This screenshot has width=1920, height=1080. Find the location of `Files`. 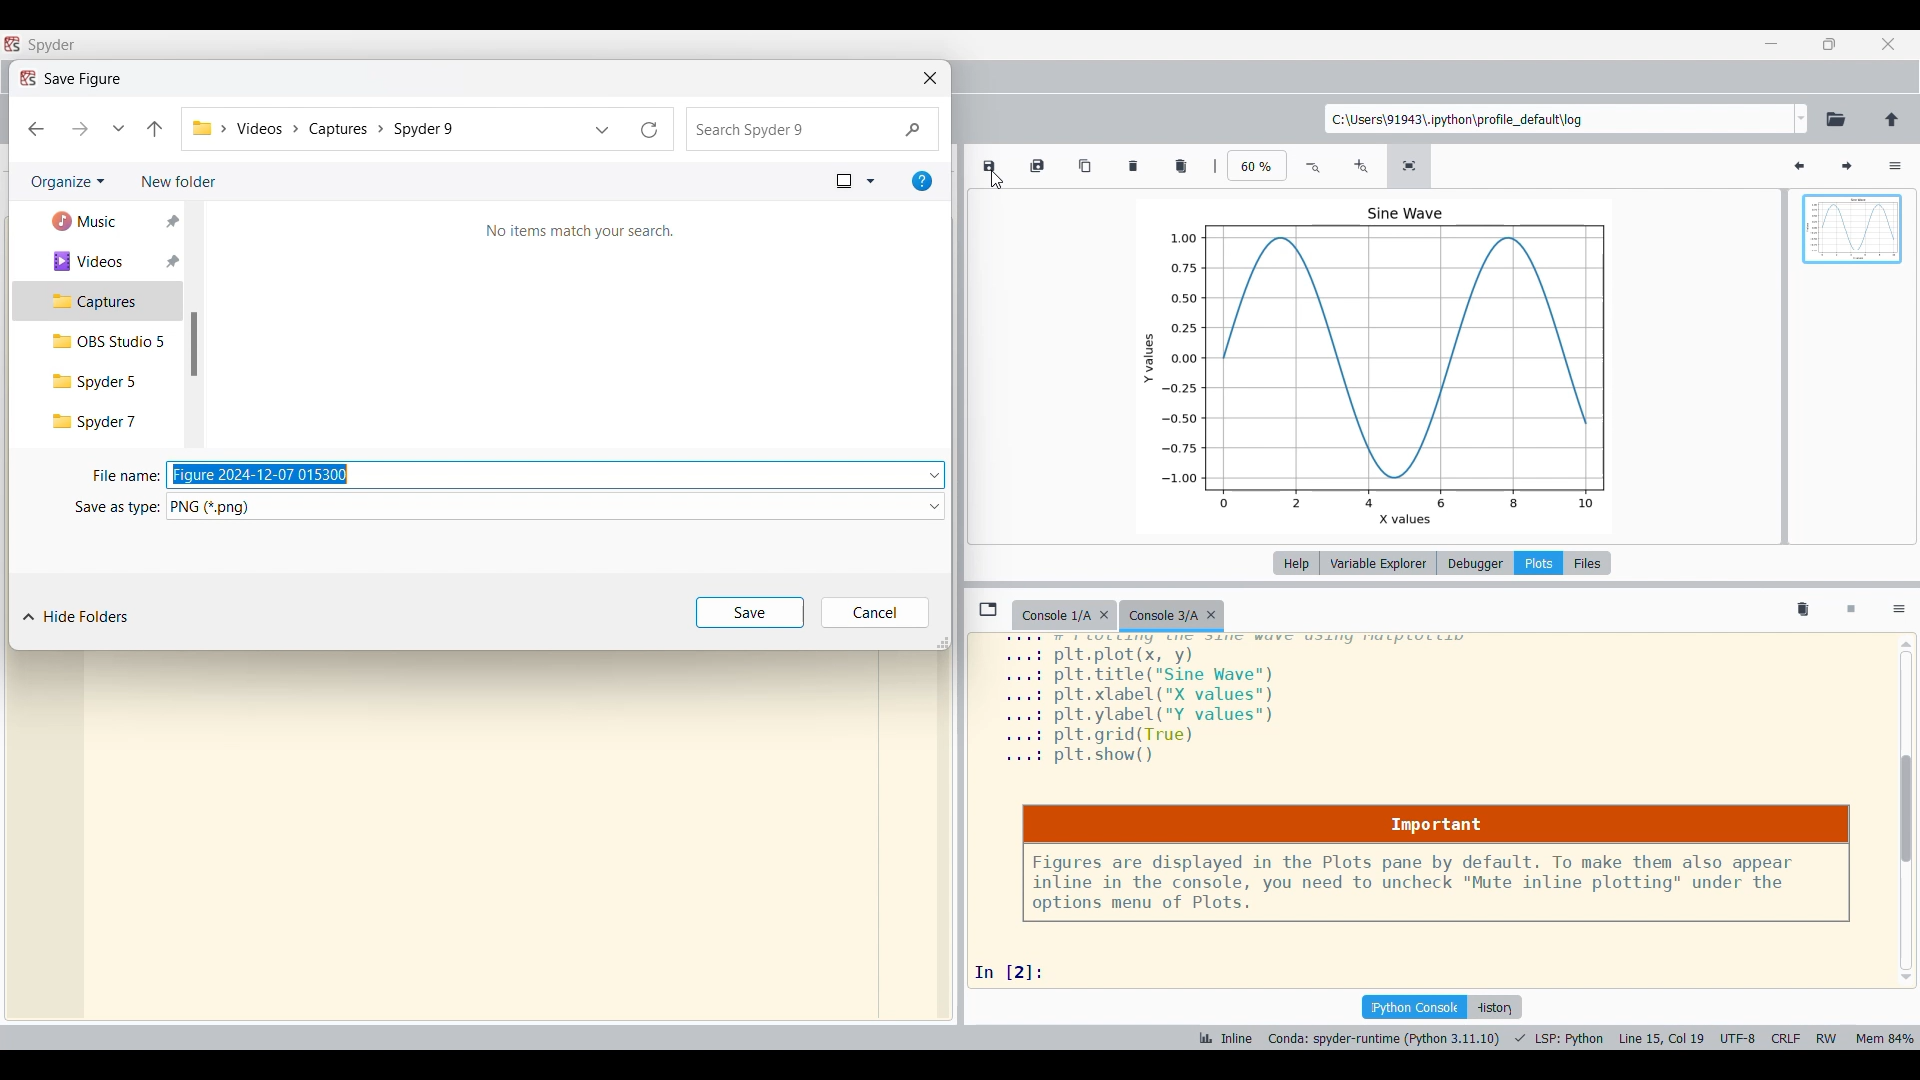

Files is located at coordinates (1588, 563).